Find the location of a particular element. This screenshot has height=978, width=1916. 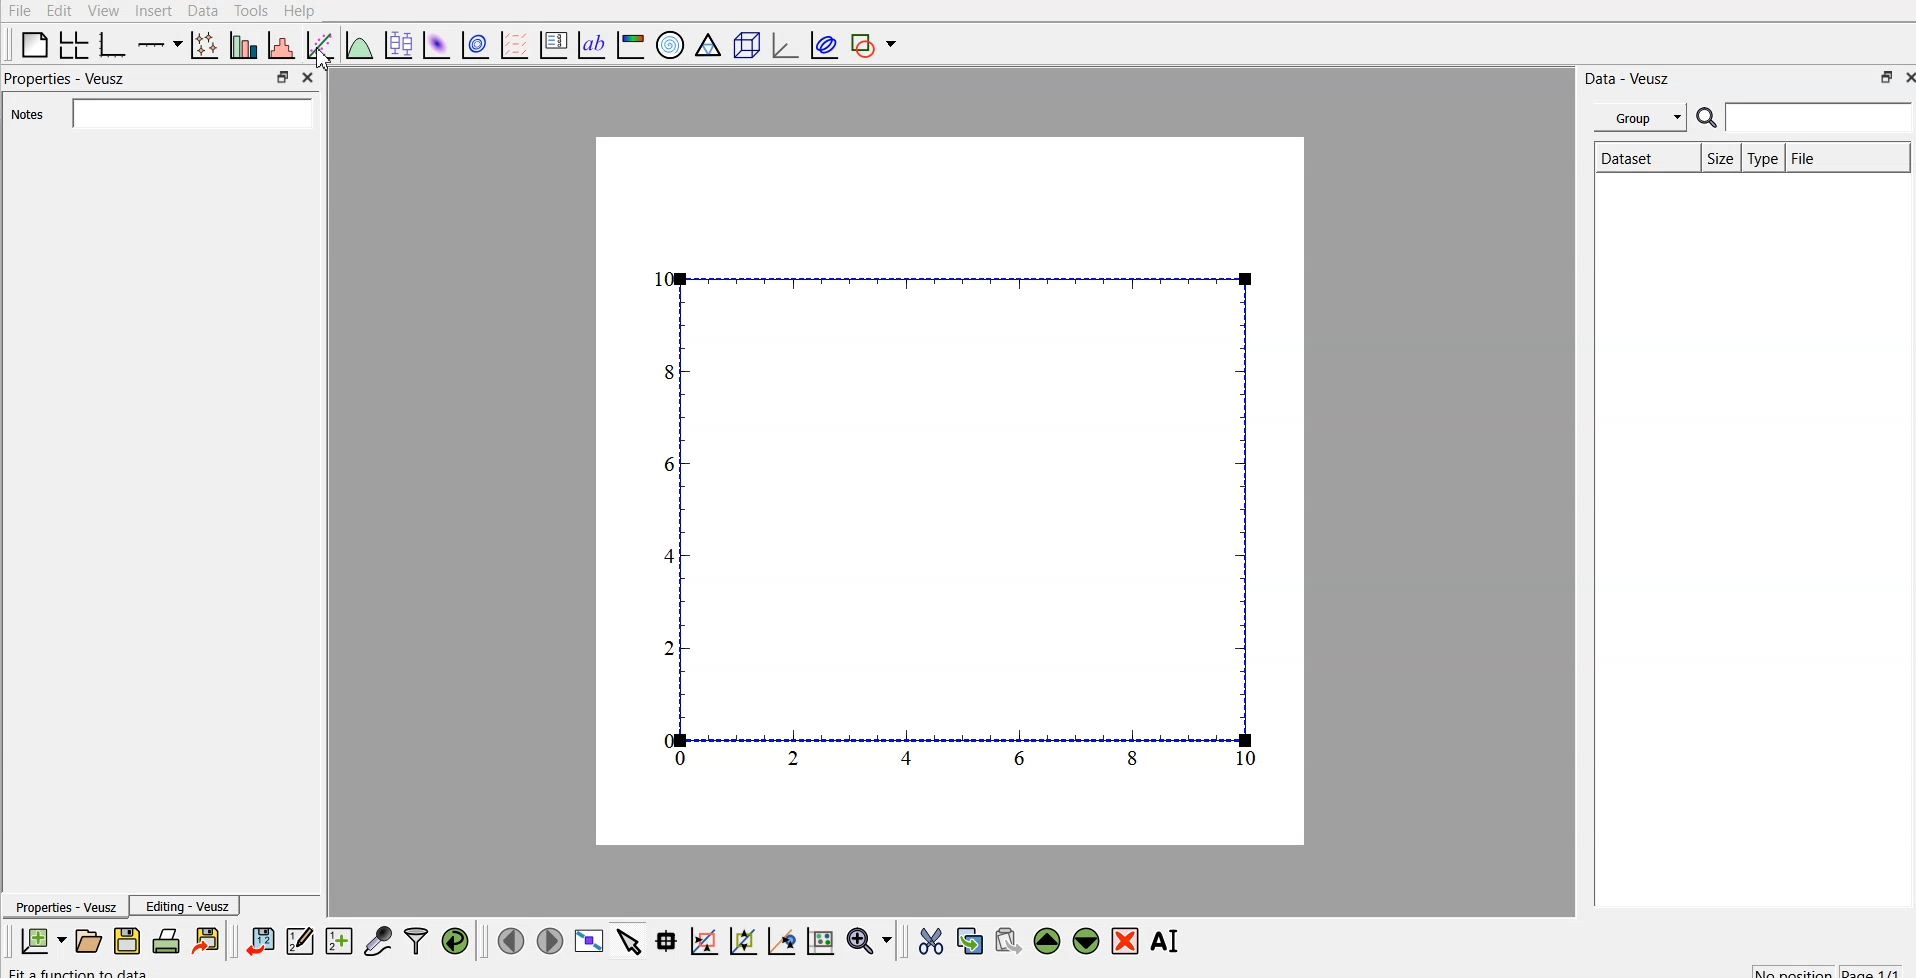

paste the selected widget is located at coordinates (1007, 941).